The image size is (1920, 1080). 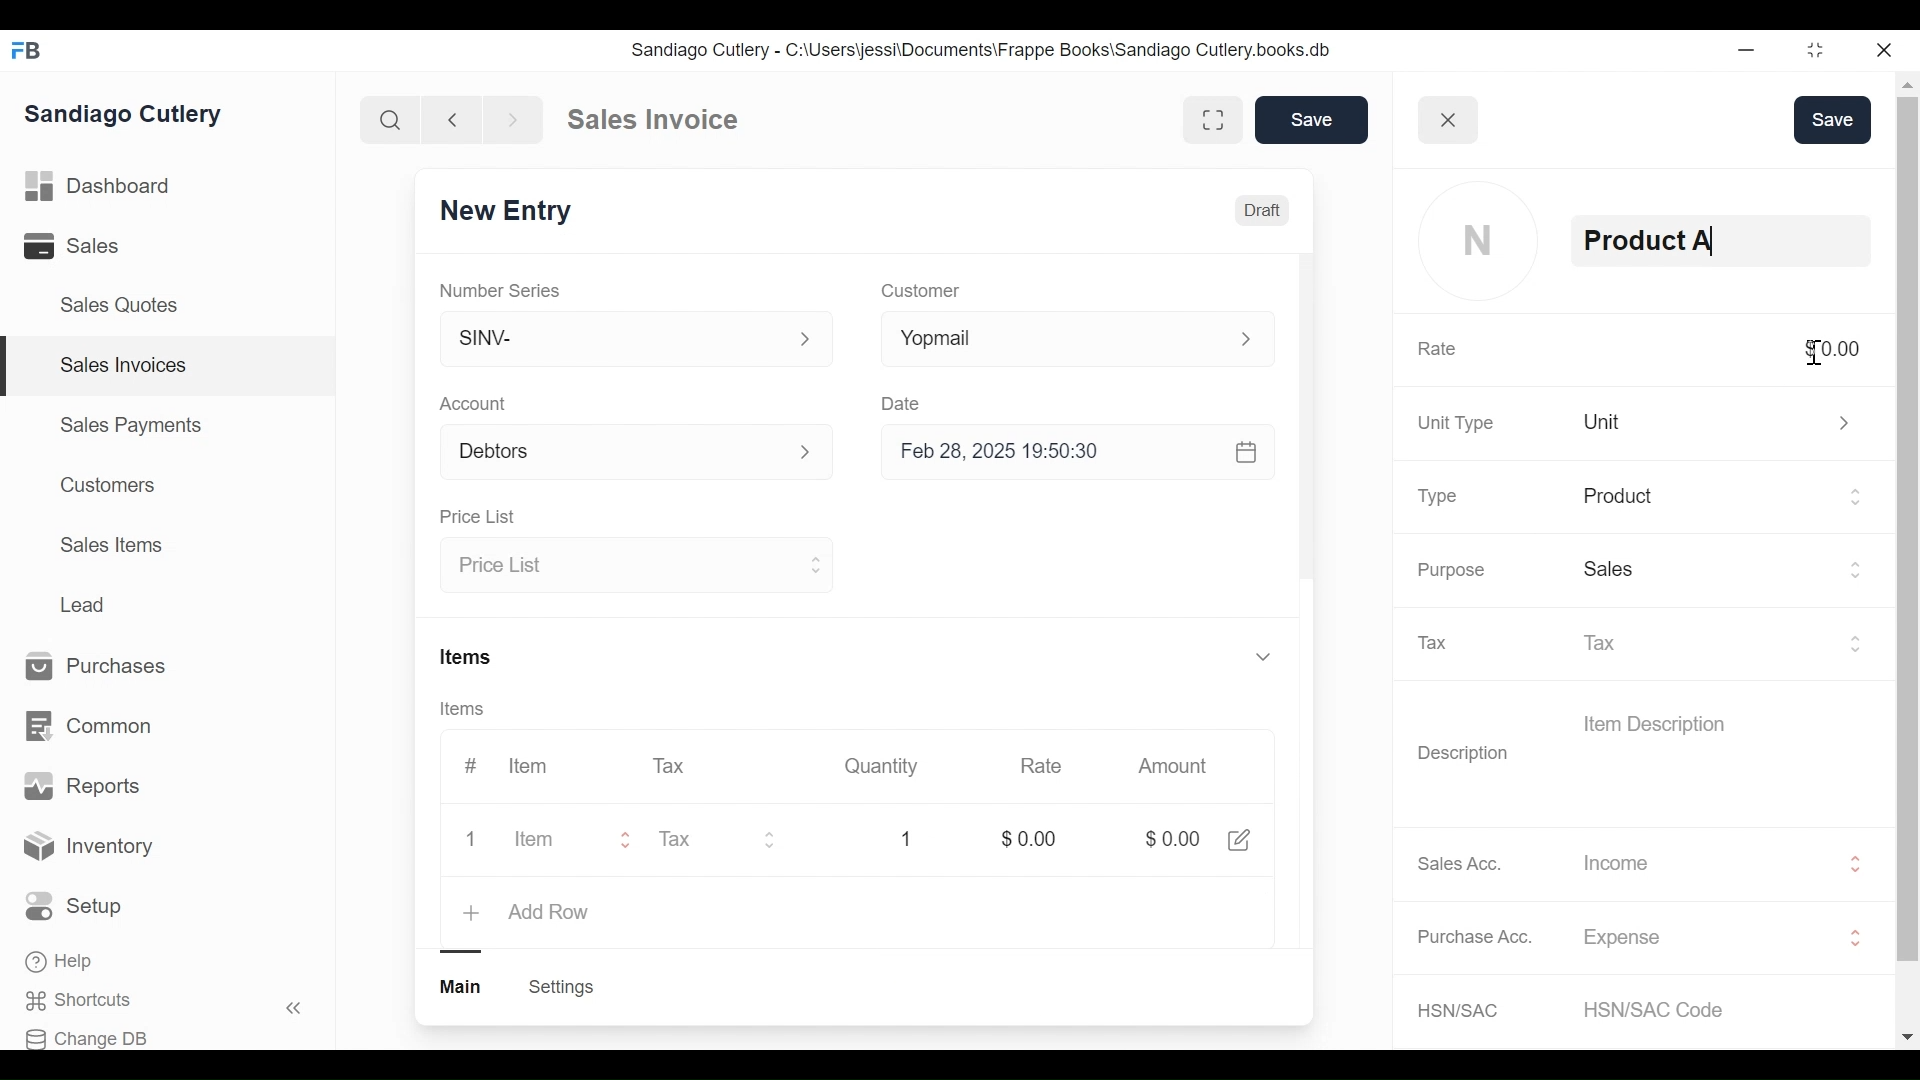 I want to click on Sandiago Cutlery, so click(x=129, y=114).